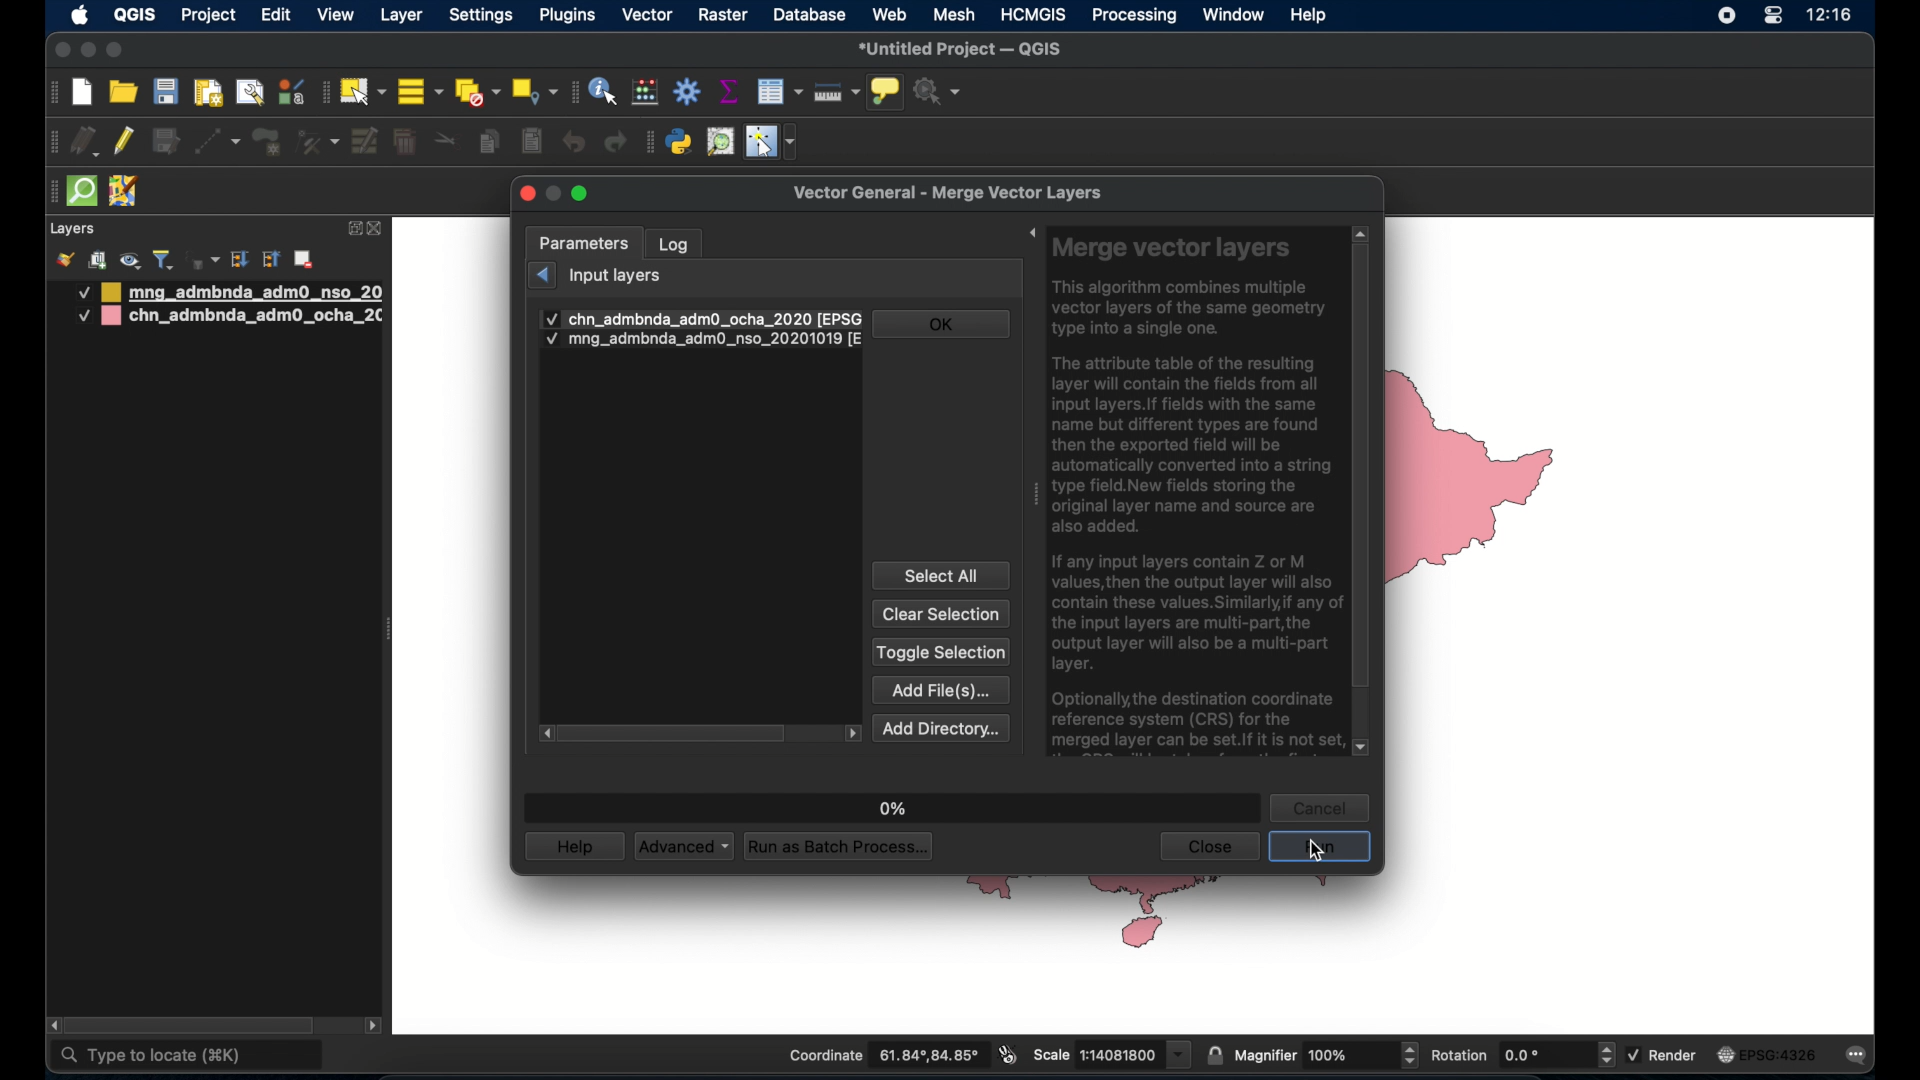 This screenshot has width=1920, height=1080. I want to click on expand all, so click(239, 260).